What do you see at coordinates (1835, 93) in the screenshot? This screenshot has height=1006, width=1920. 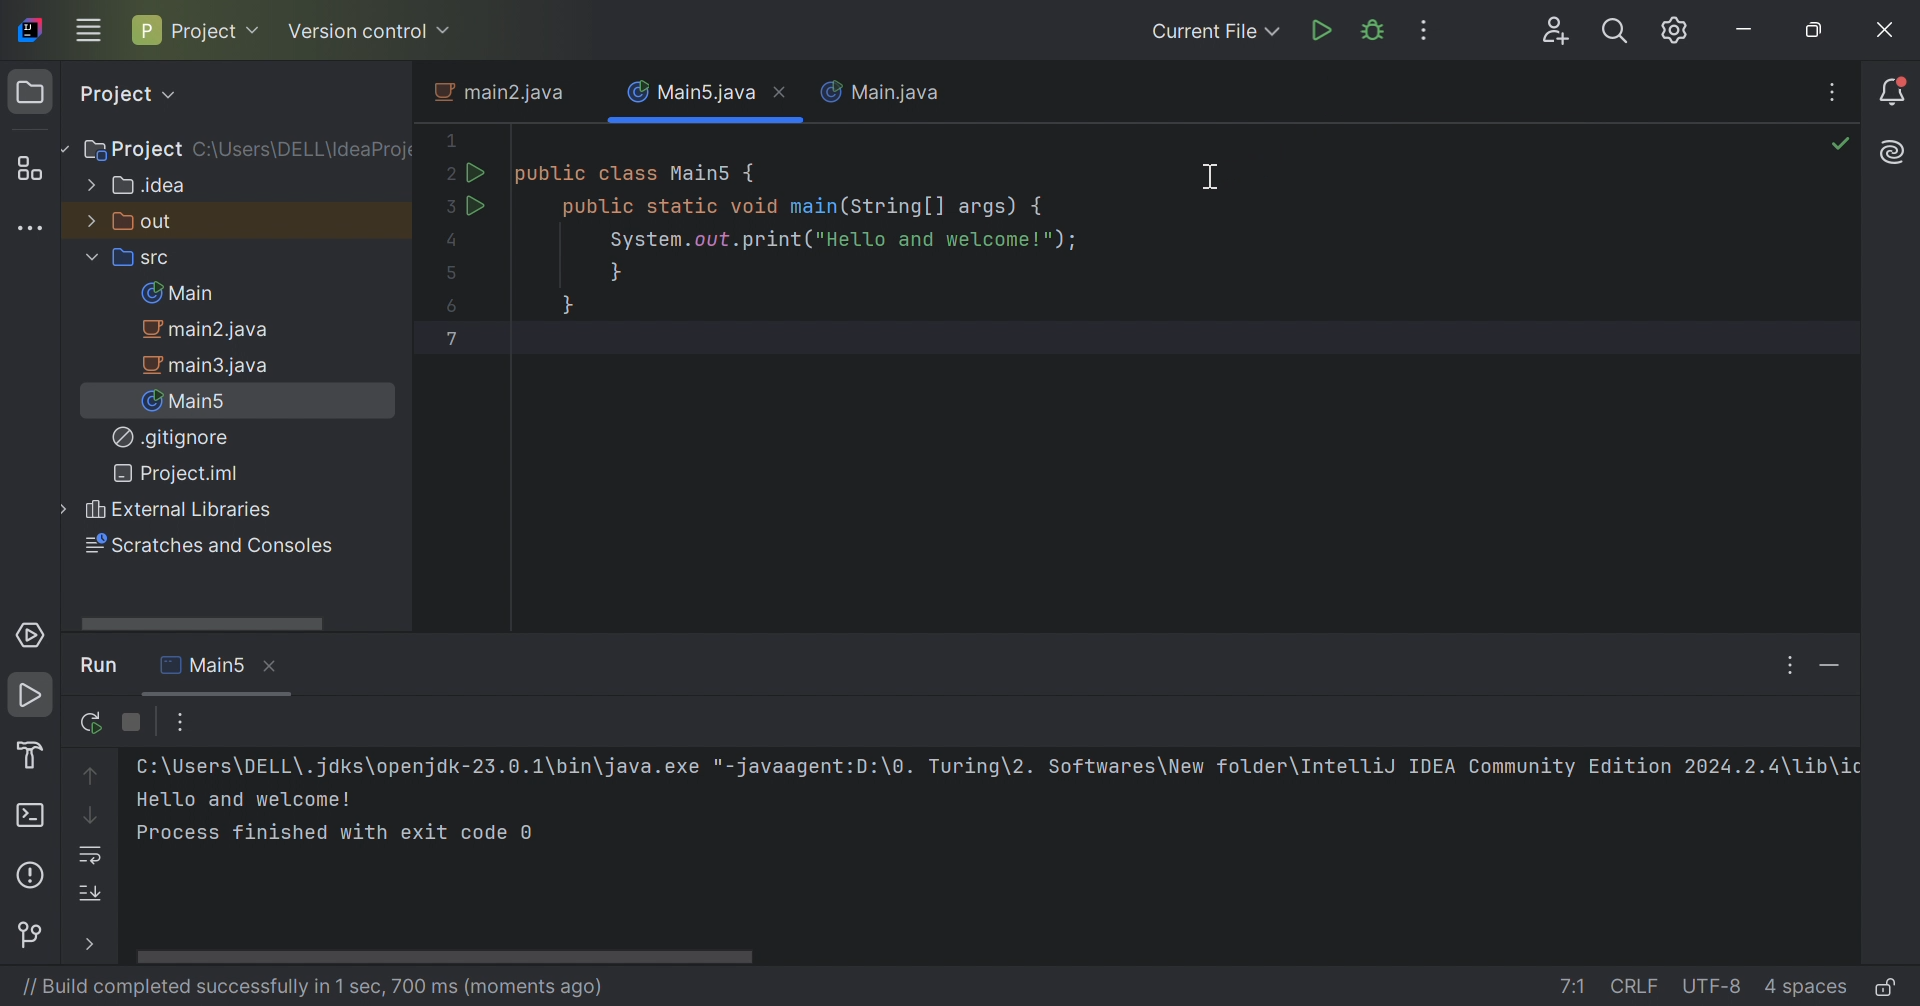 I see `Recent Files, Tab Actions, and More` at bounding box center [1835, 93].